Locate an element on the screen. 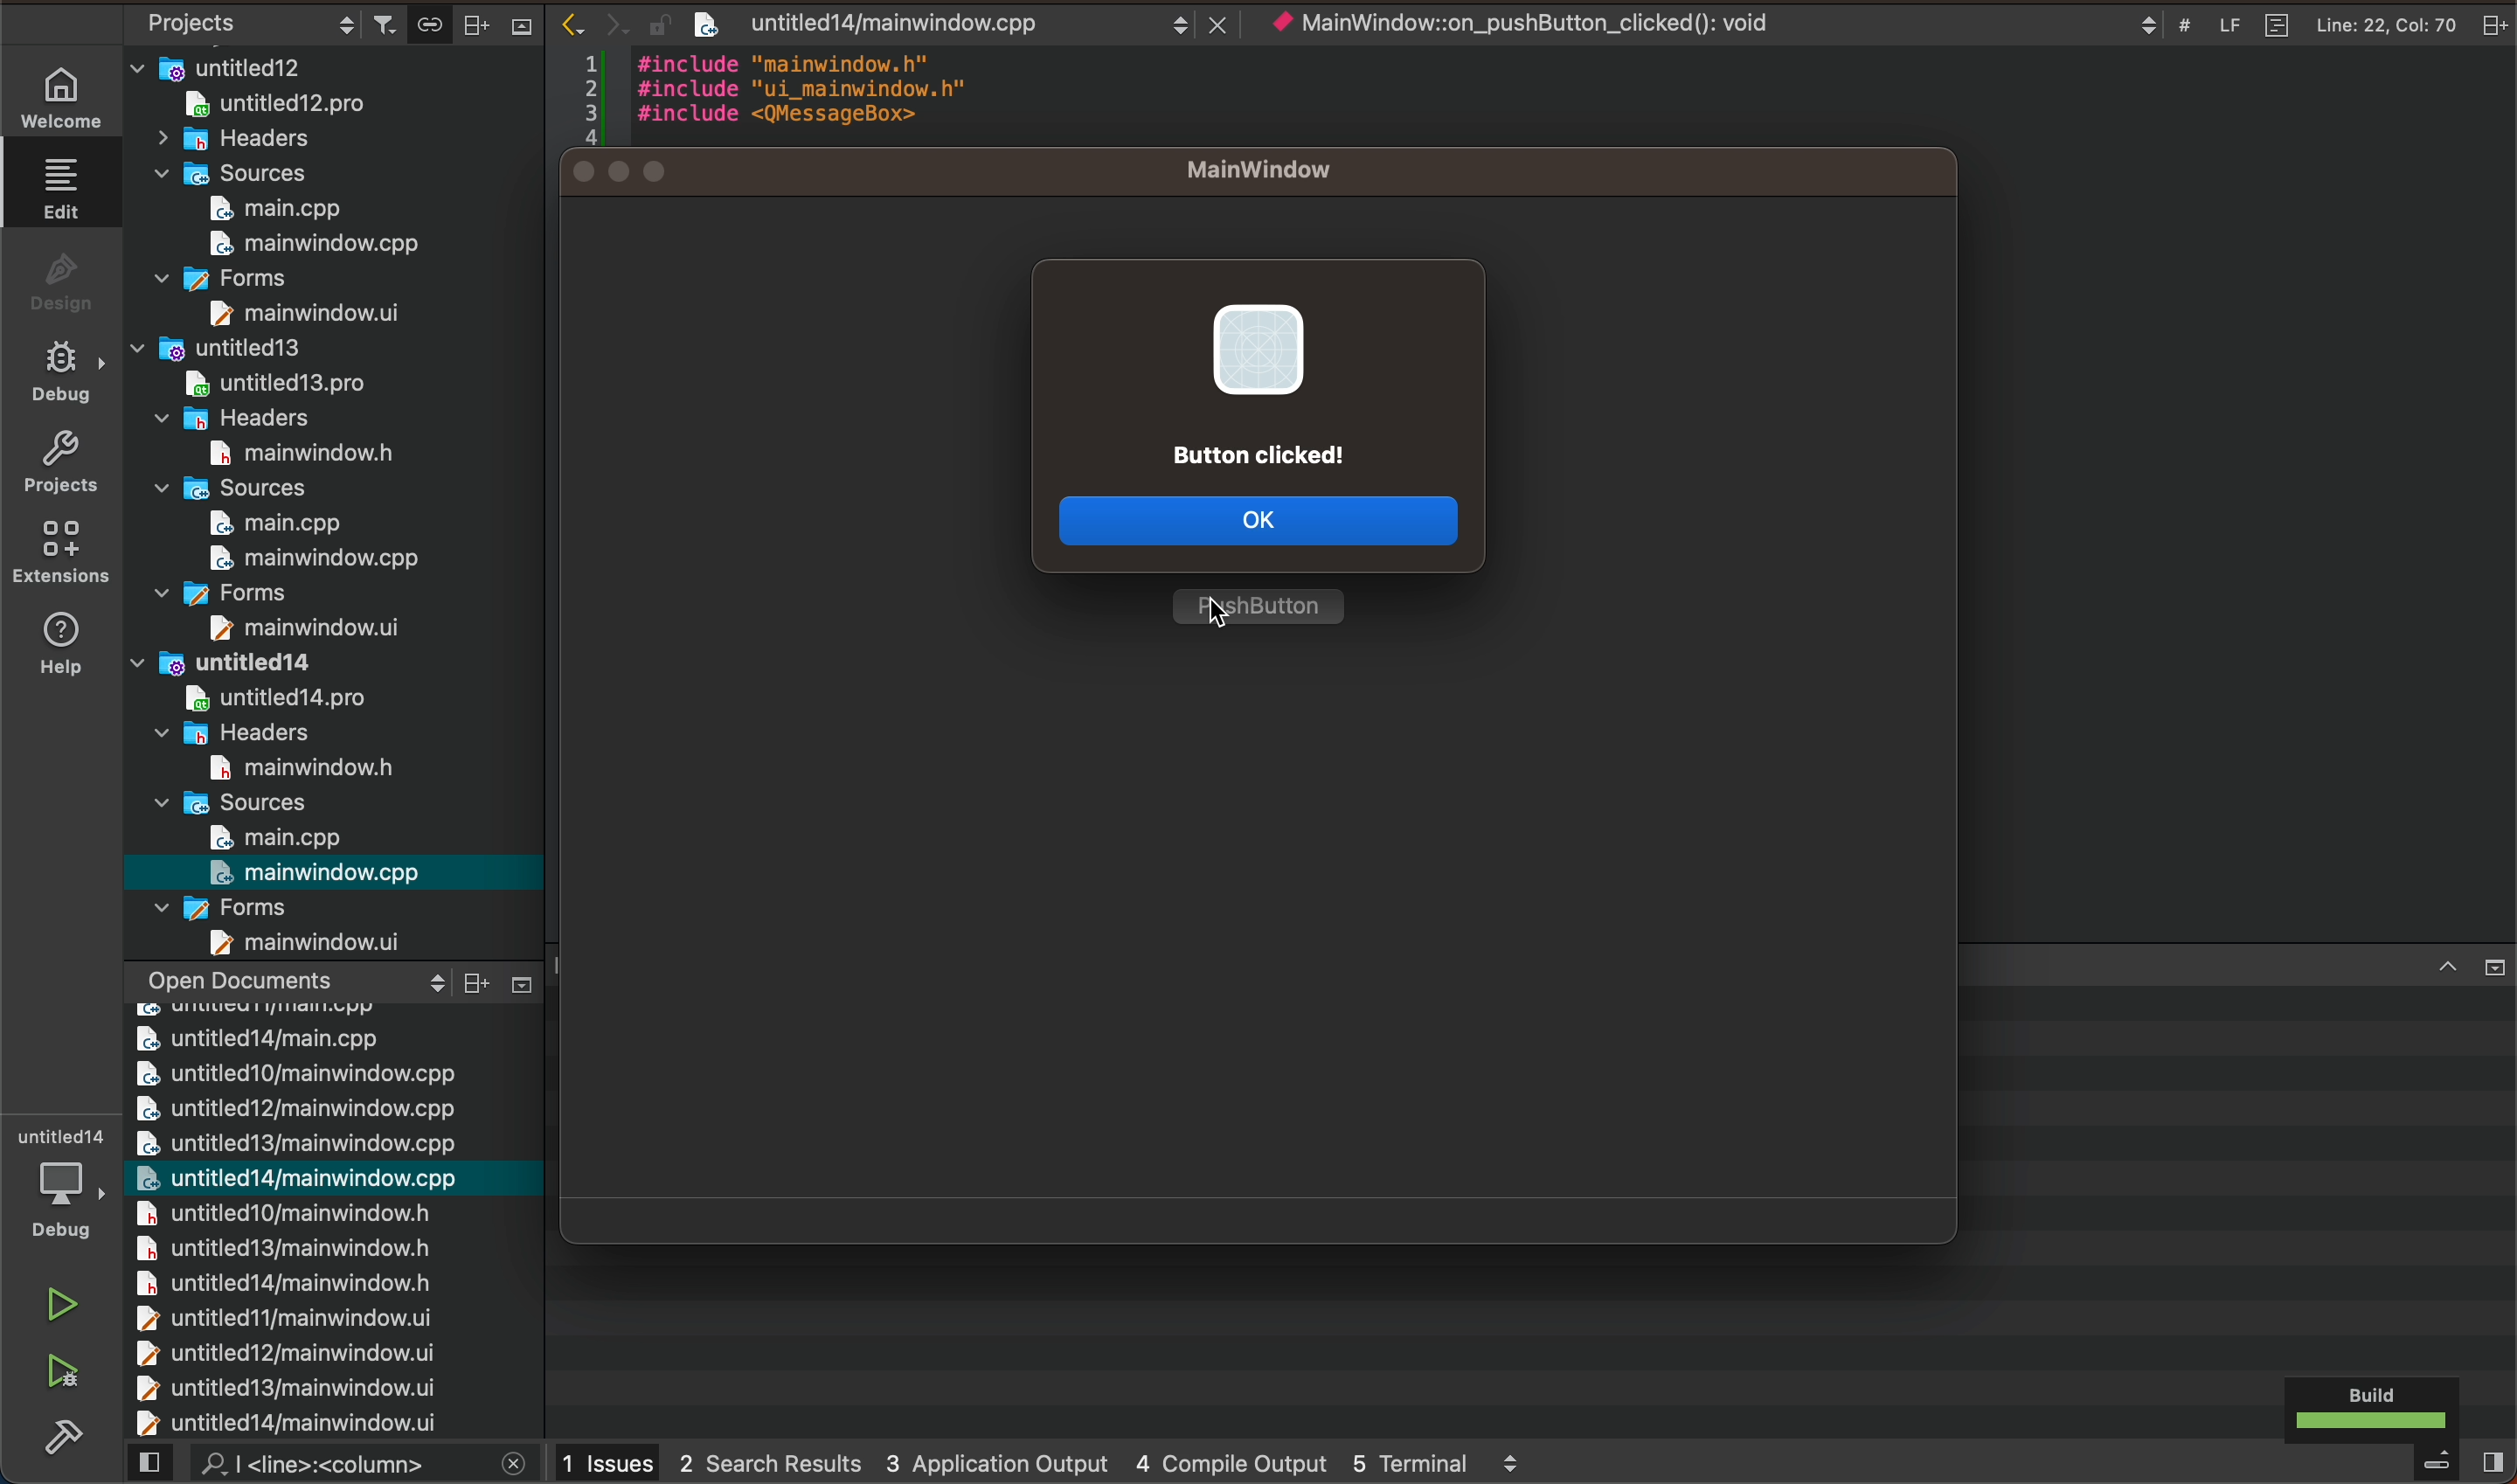  close bar is located at coordinates (2470, 964).